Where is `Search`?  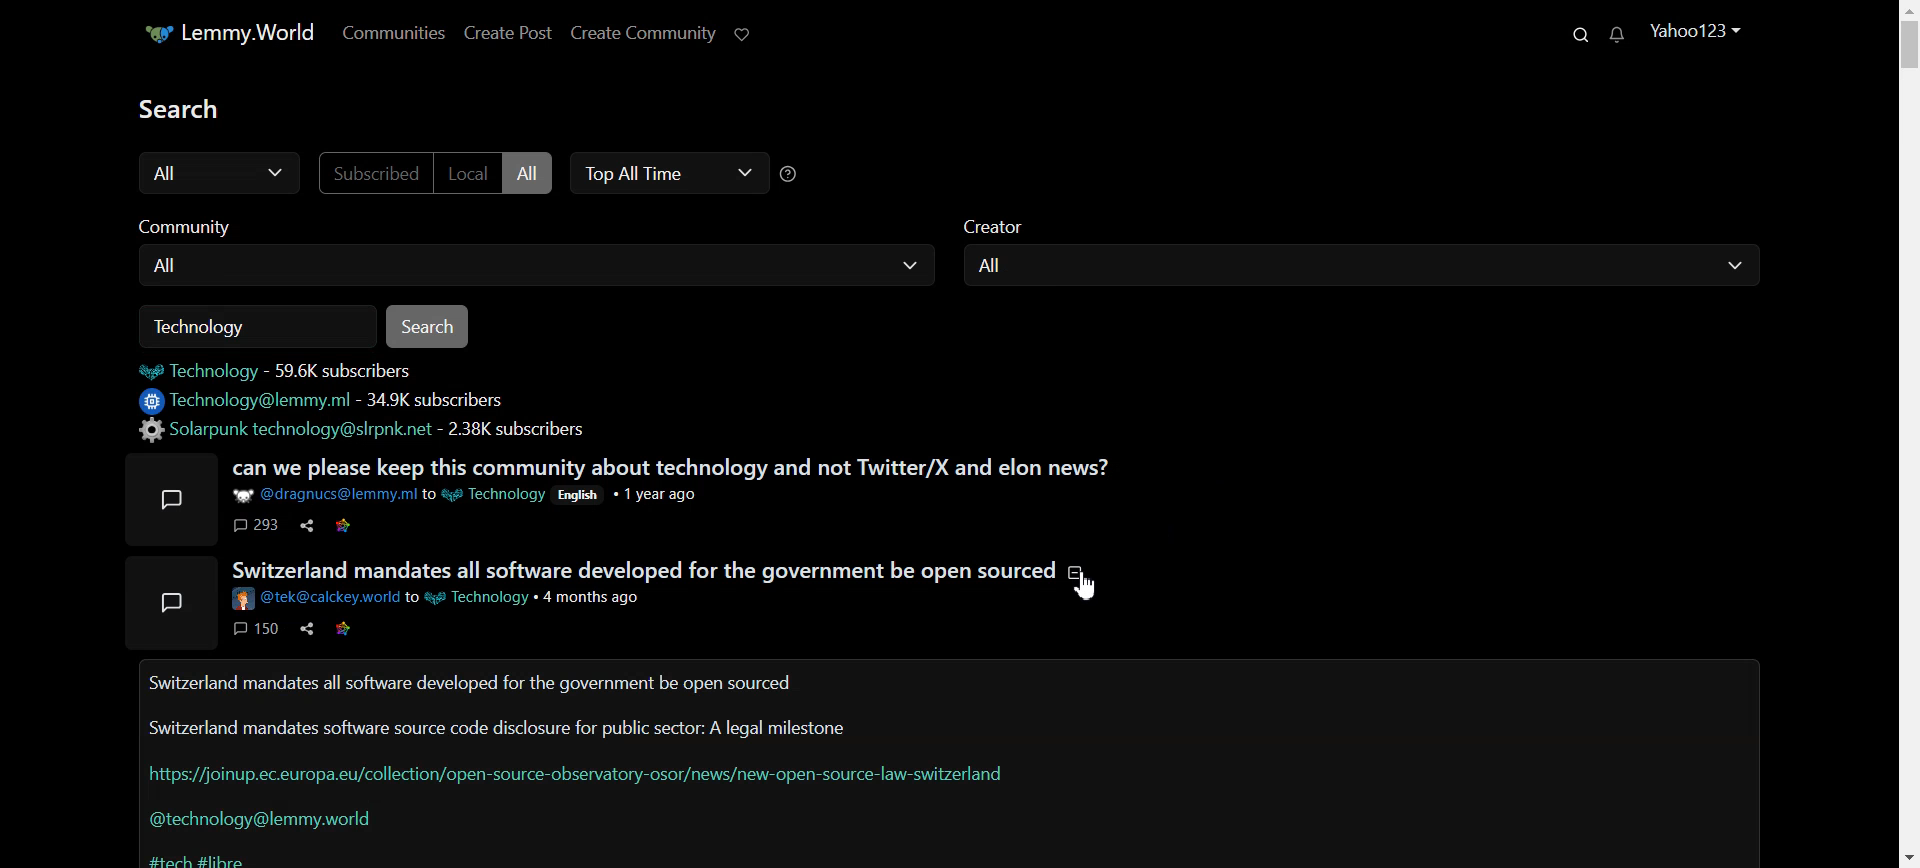
Search is located at coordinates (1586, 33).